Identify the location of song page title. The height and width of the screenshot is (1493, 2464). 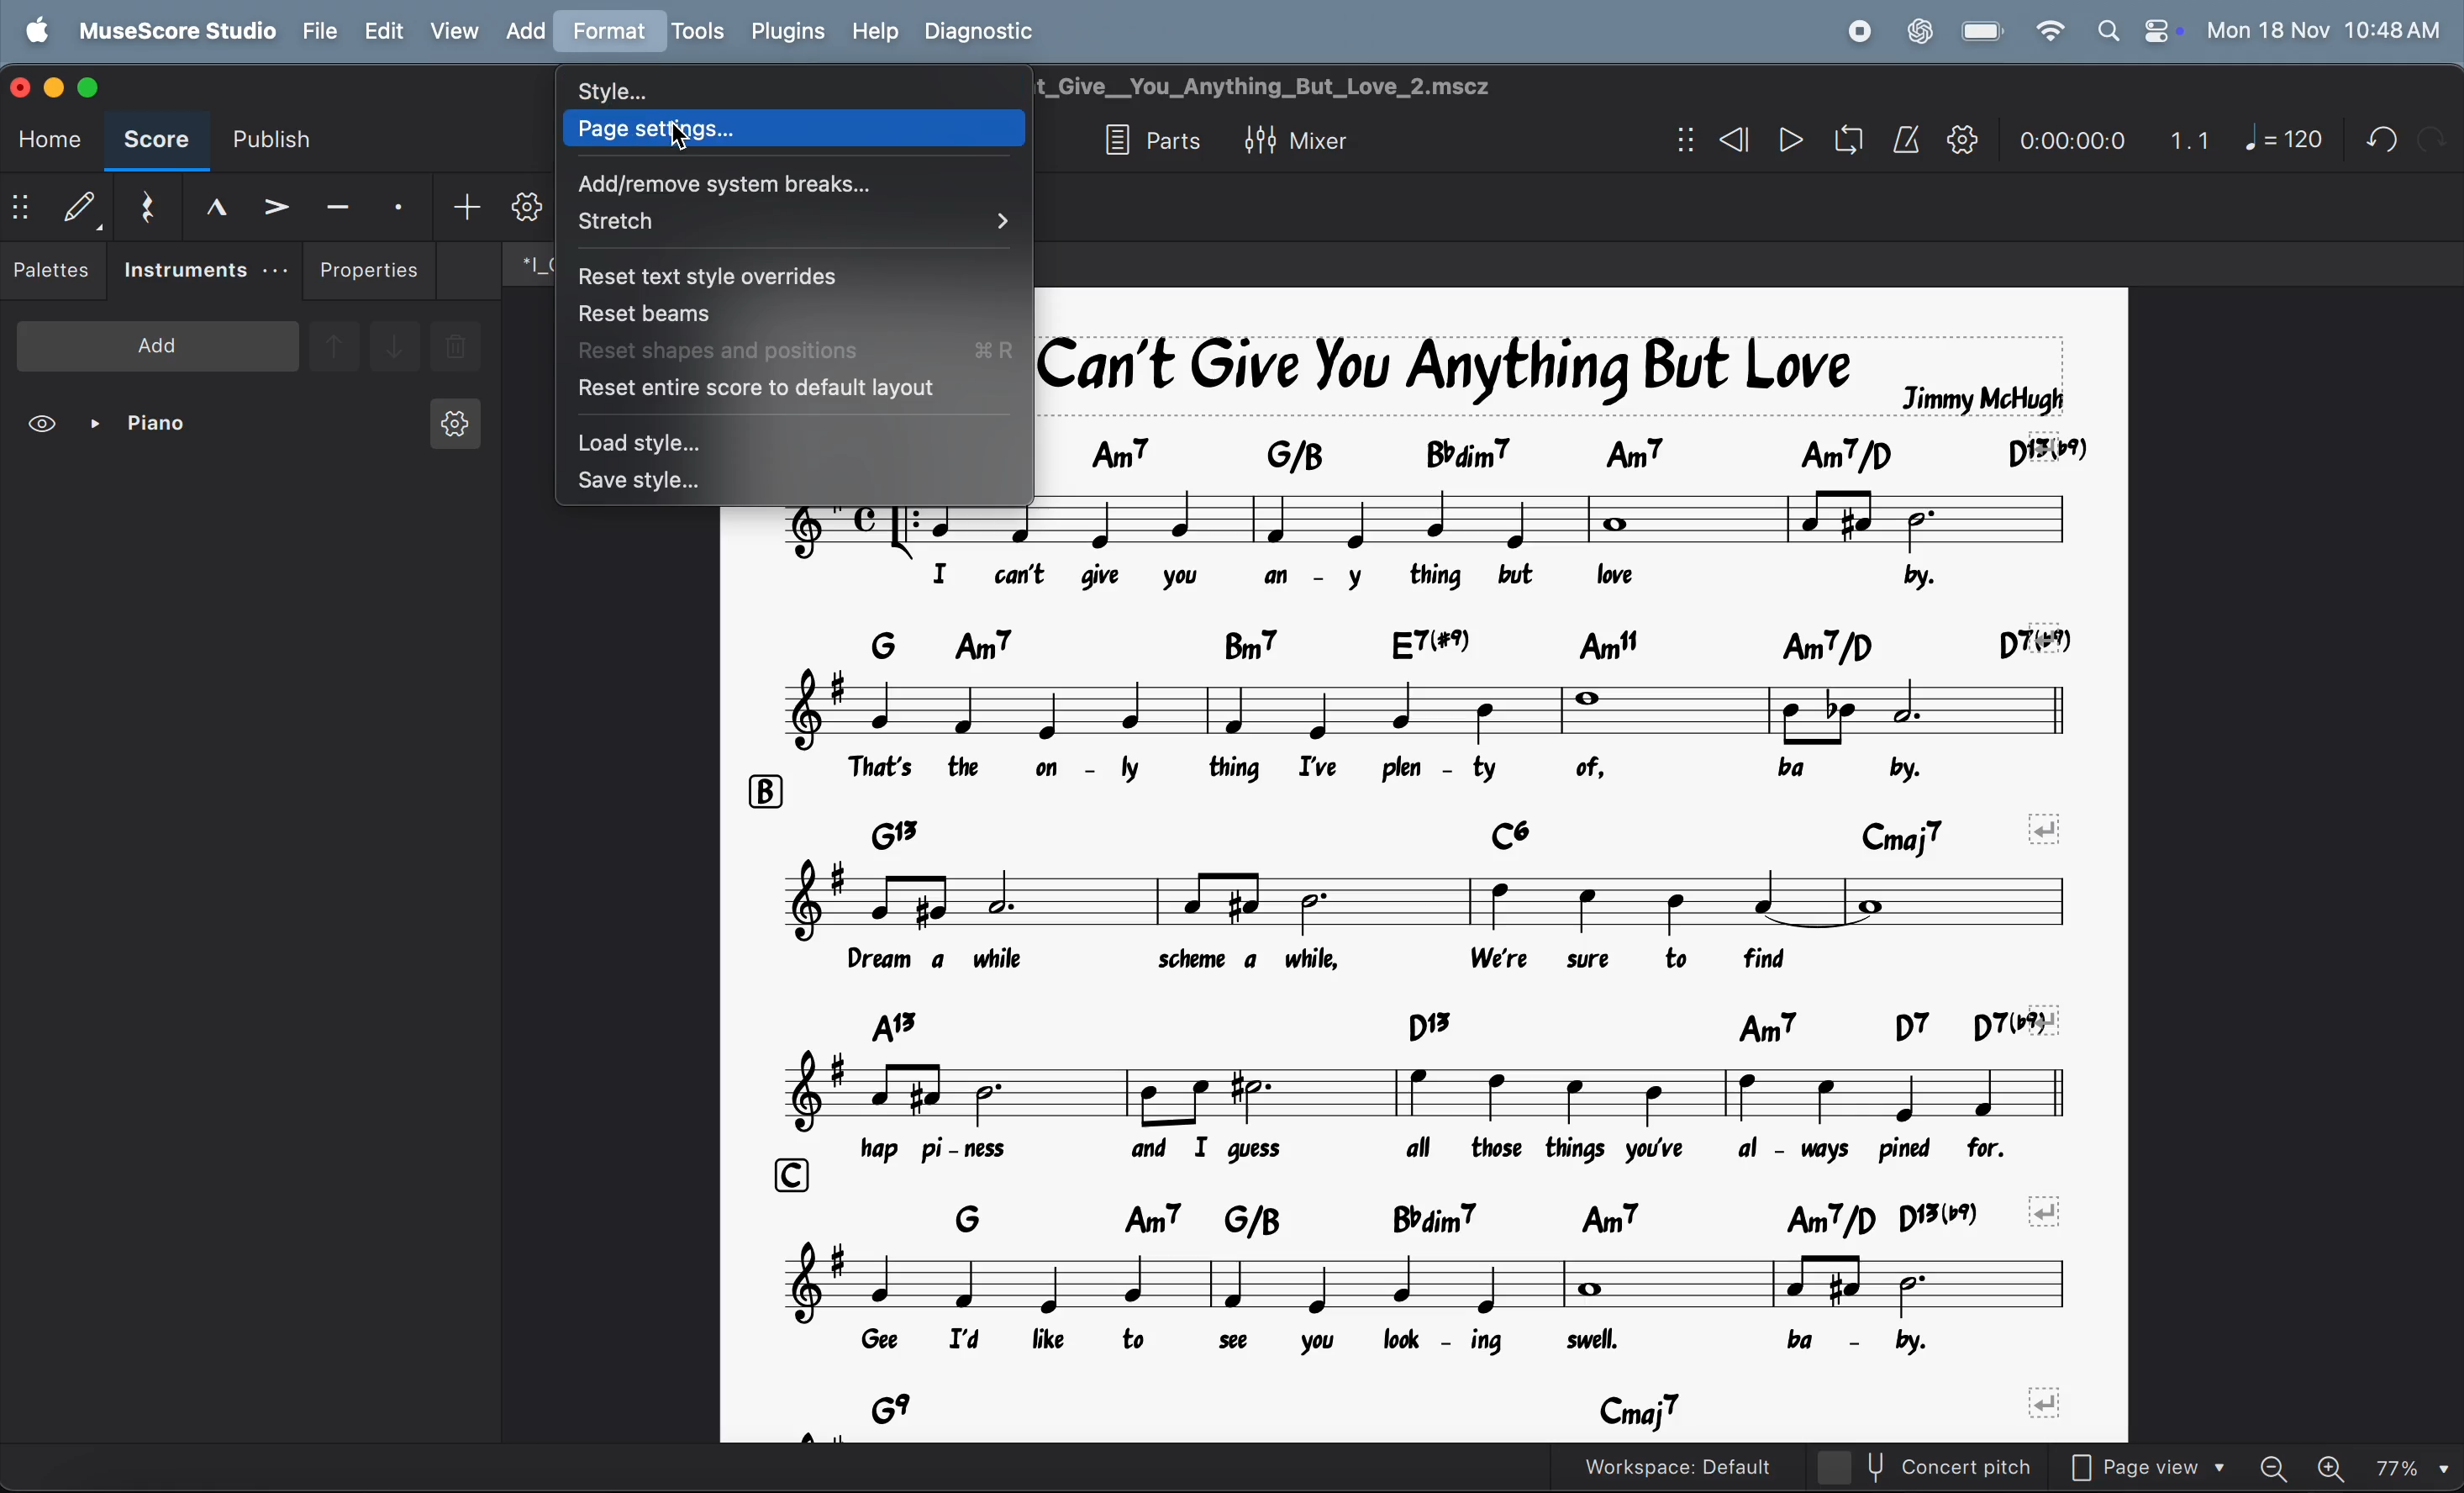
(1310, 86).